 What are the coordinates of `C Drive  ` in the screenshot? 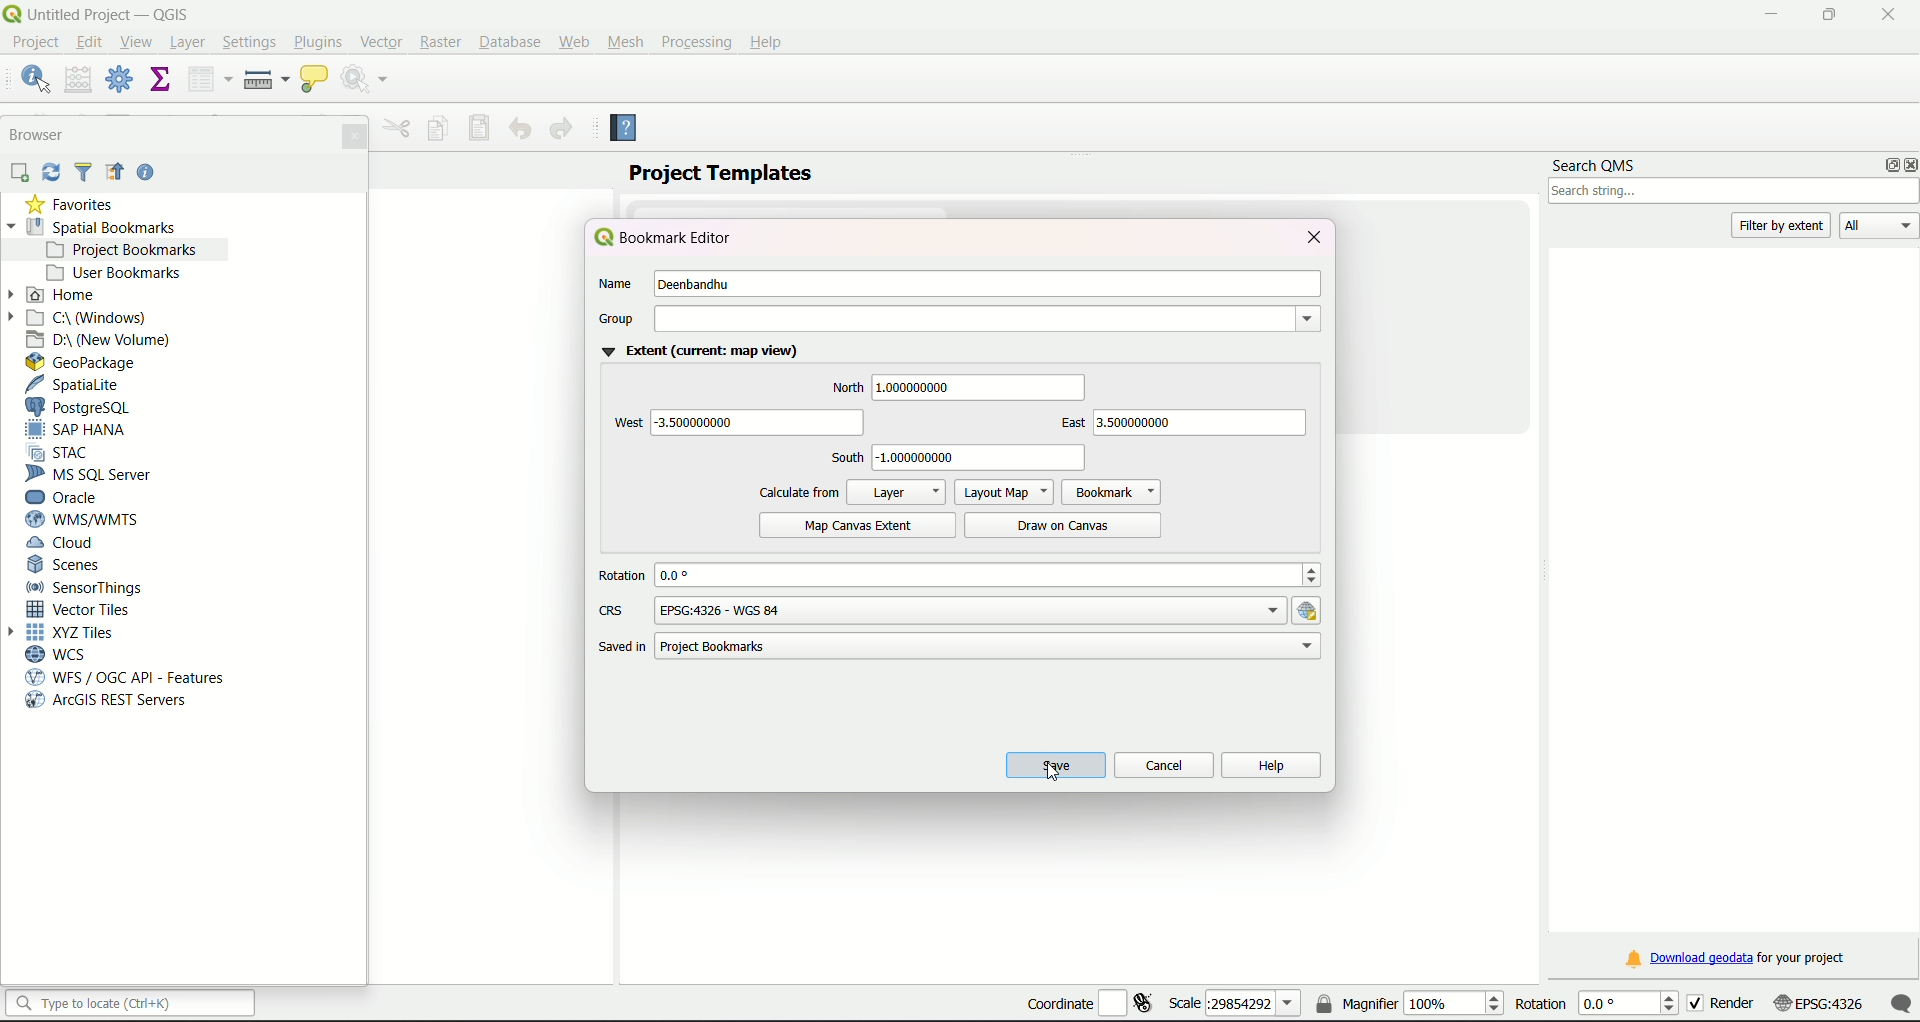 It's located at (90, 318).